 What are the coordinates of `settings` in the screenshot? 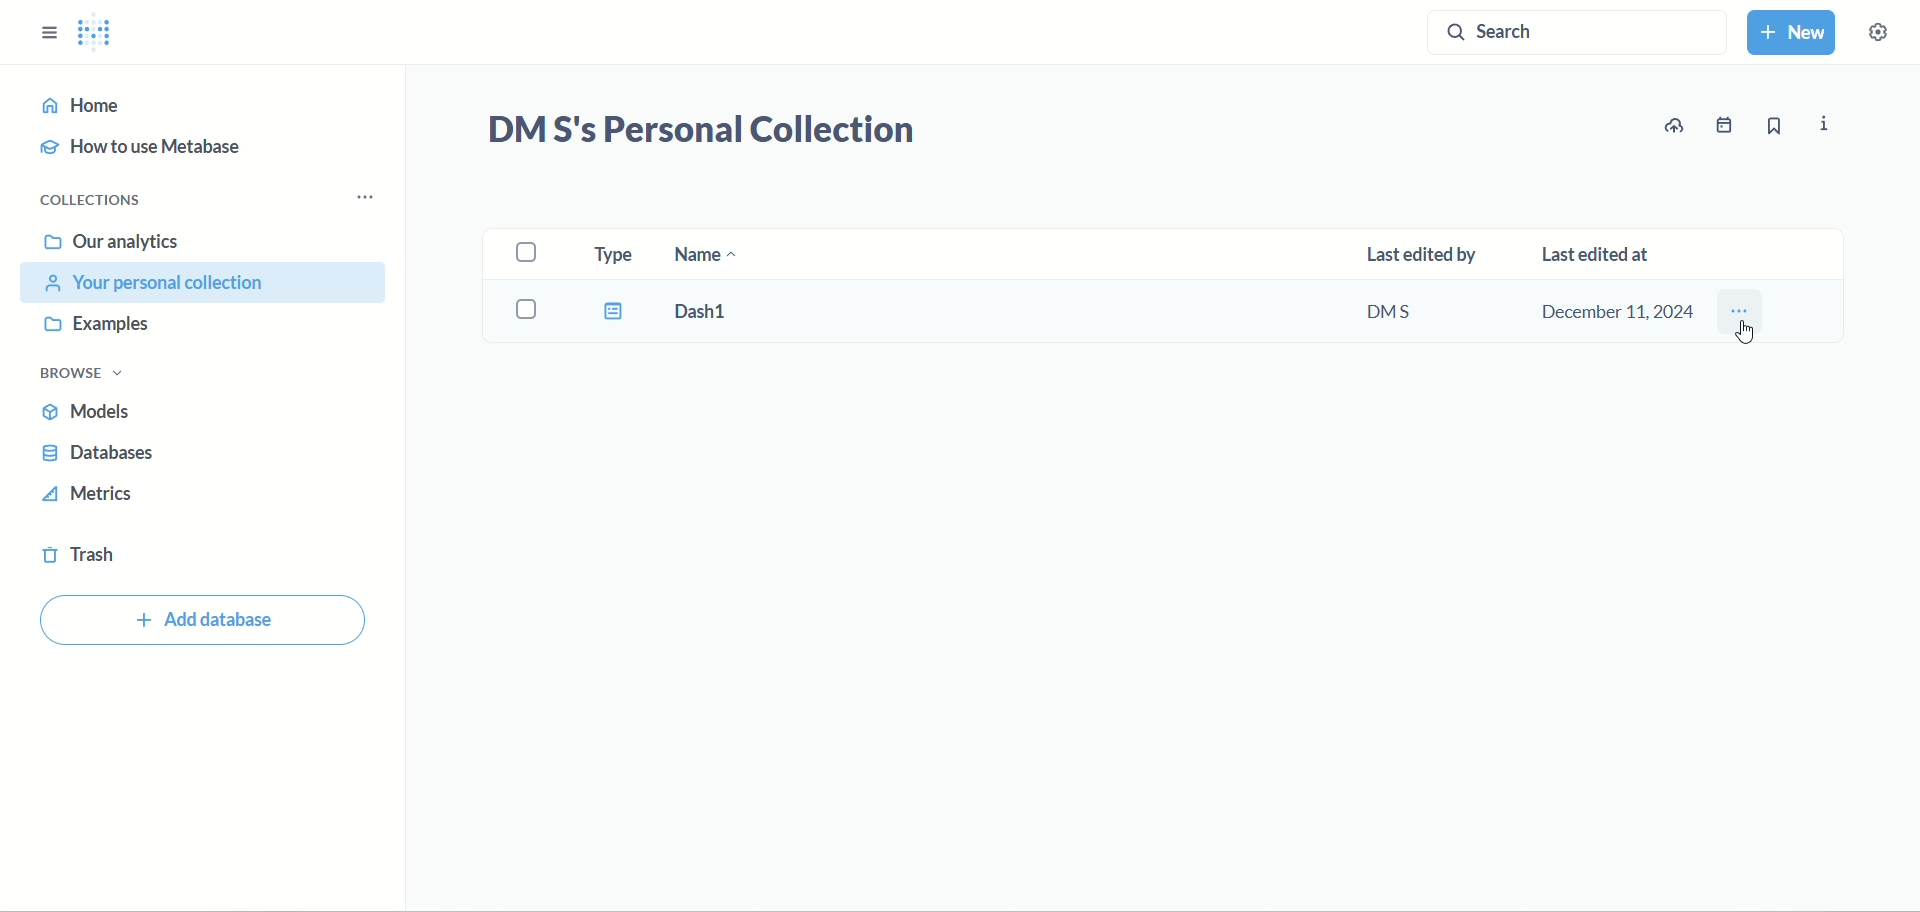 It's located at (1888, 39).